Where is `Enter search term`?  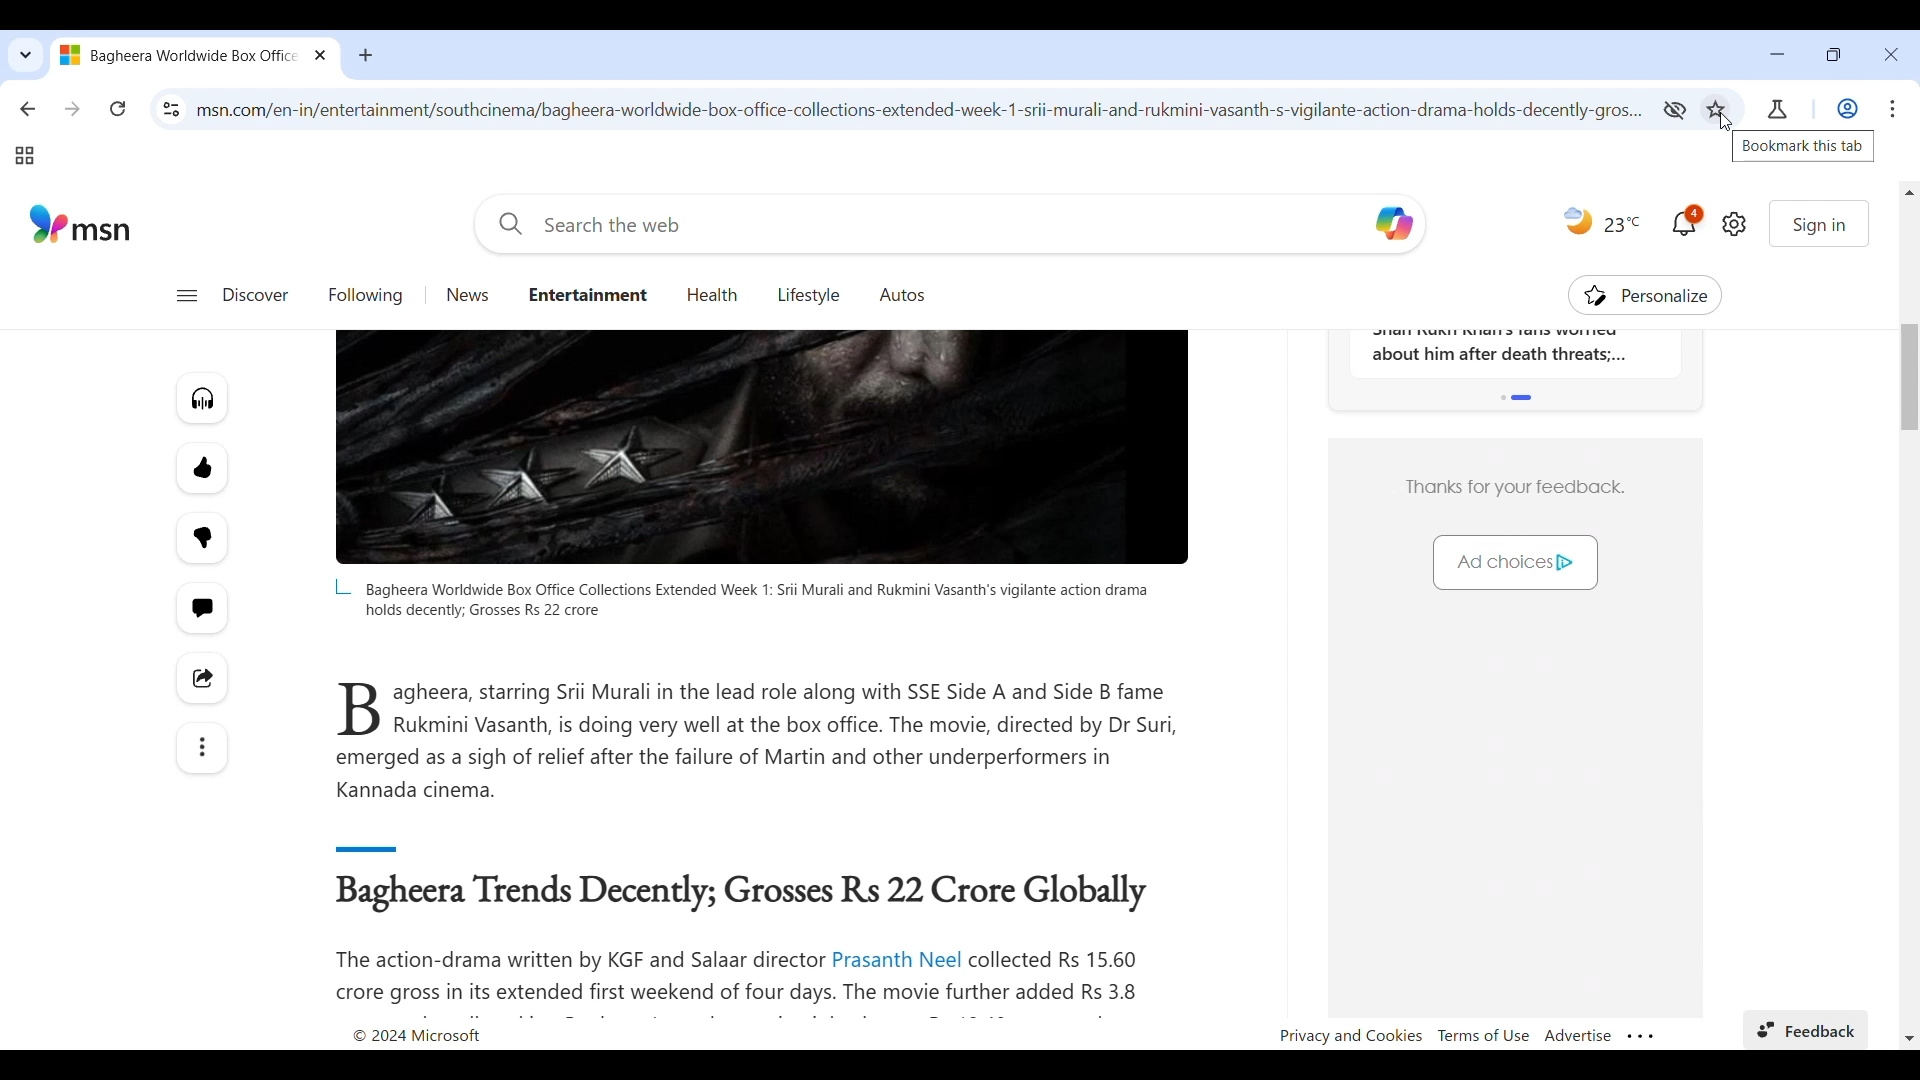
Enter search term is located at coordinates (920, 224).